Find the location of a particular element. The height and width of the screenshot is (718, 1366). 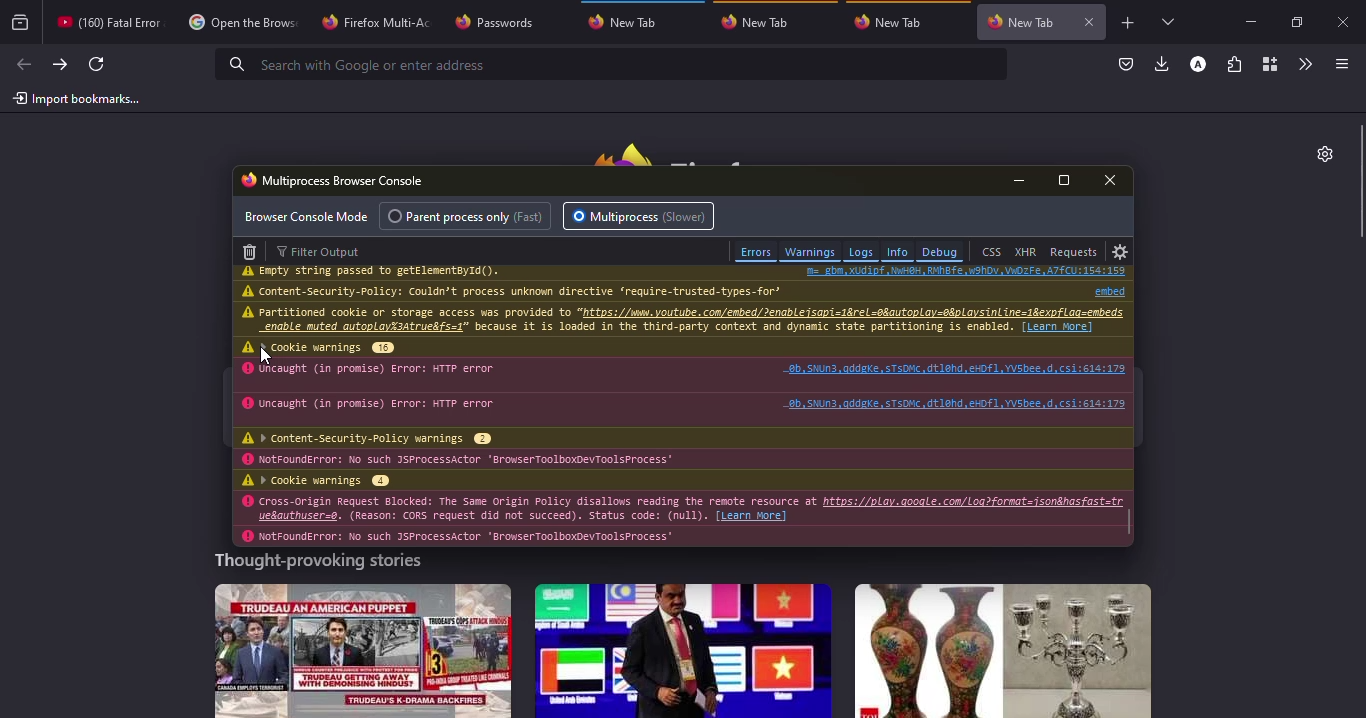

options is located at coordinates (1339, 64).